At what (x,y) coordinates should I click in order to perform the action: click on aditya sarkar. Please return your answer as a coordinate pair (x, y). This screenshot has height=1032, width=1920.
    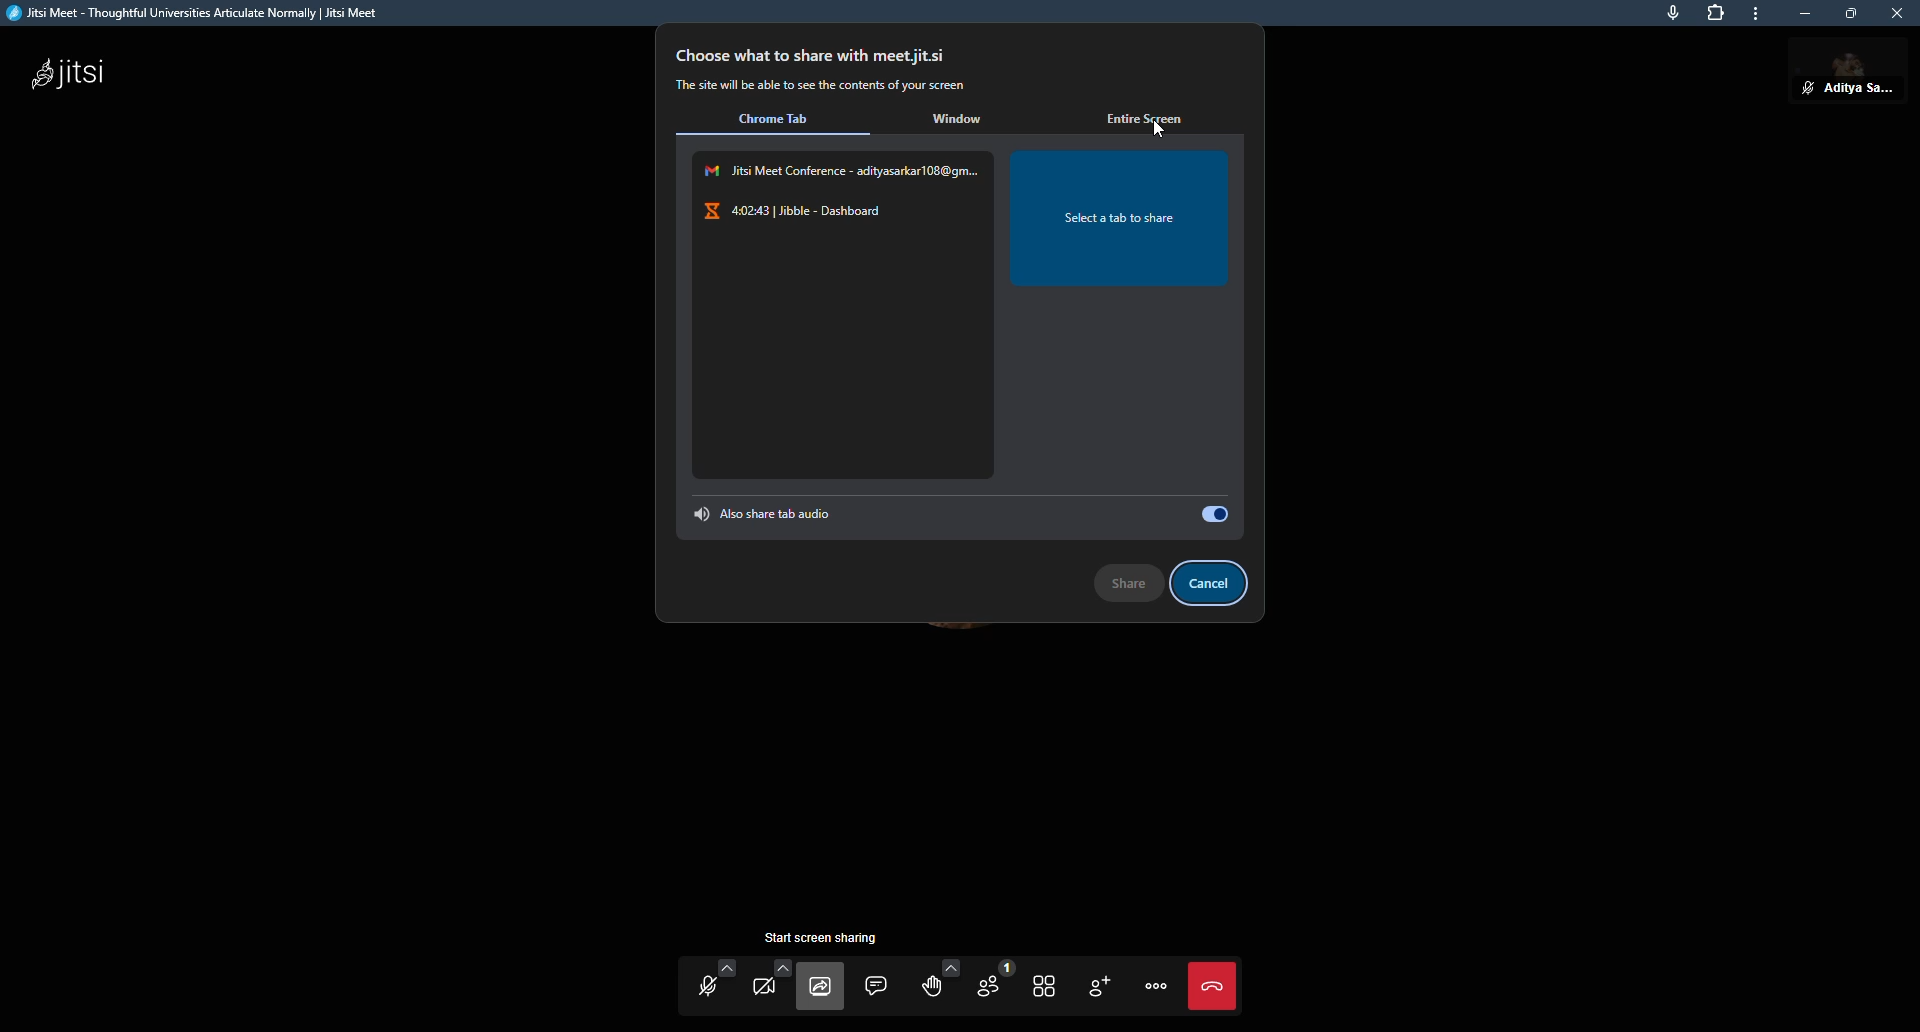
    Looking at the image, I should click on (1836, 77).